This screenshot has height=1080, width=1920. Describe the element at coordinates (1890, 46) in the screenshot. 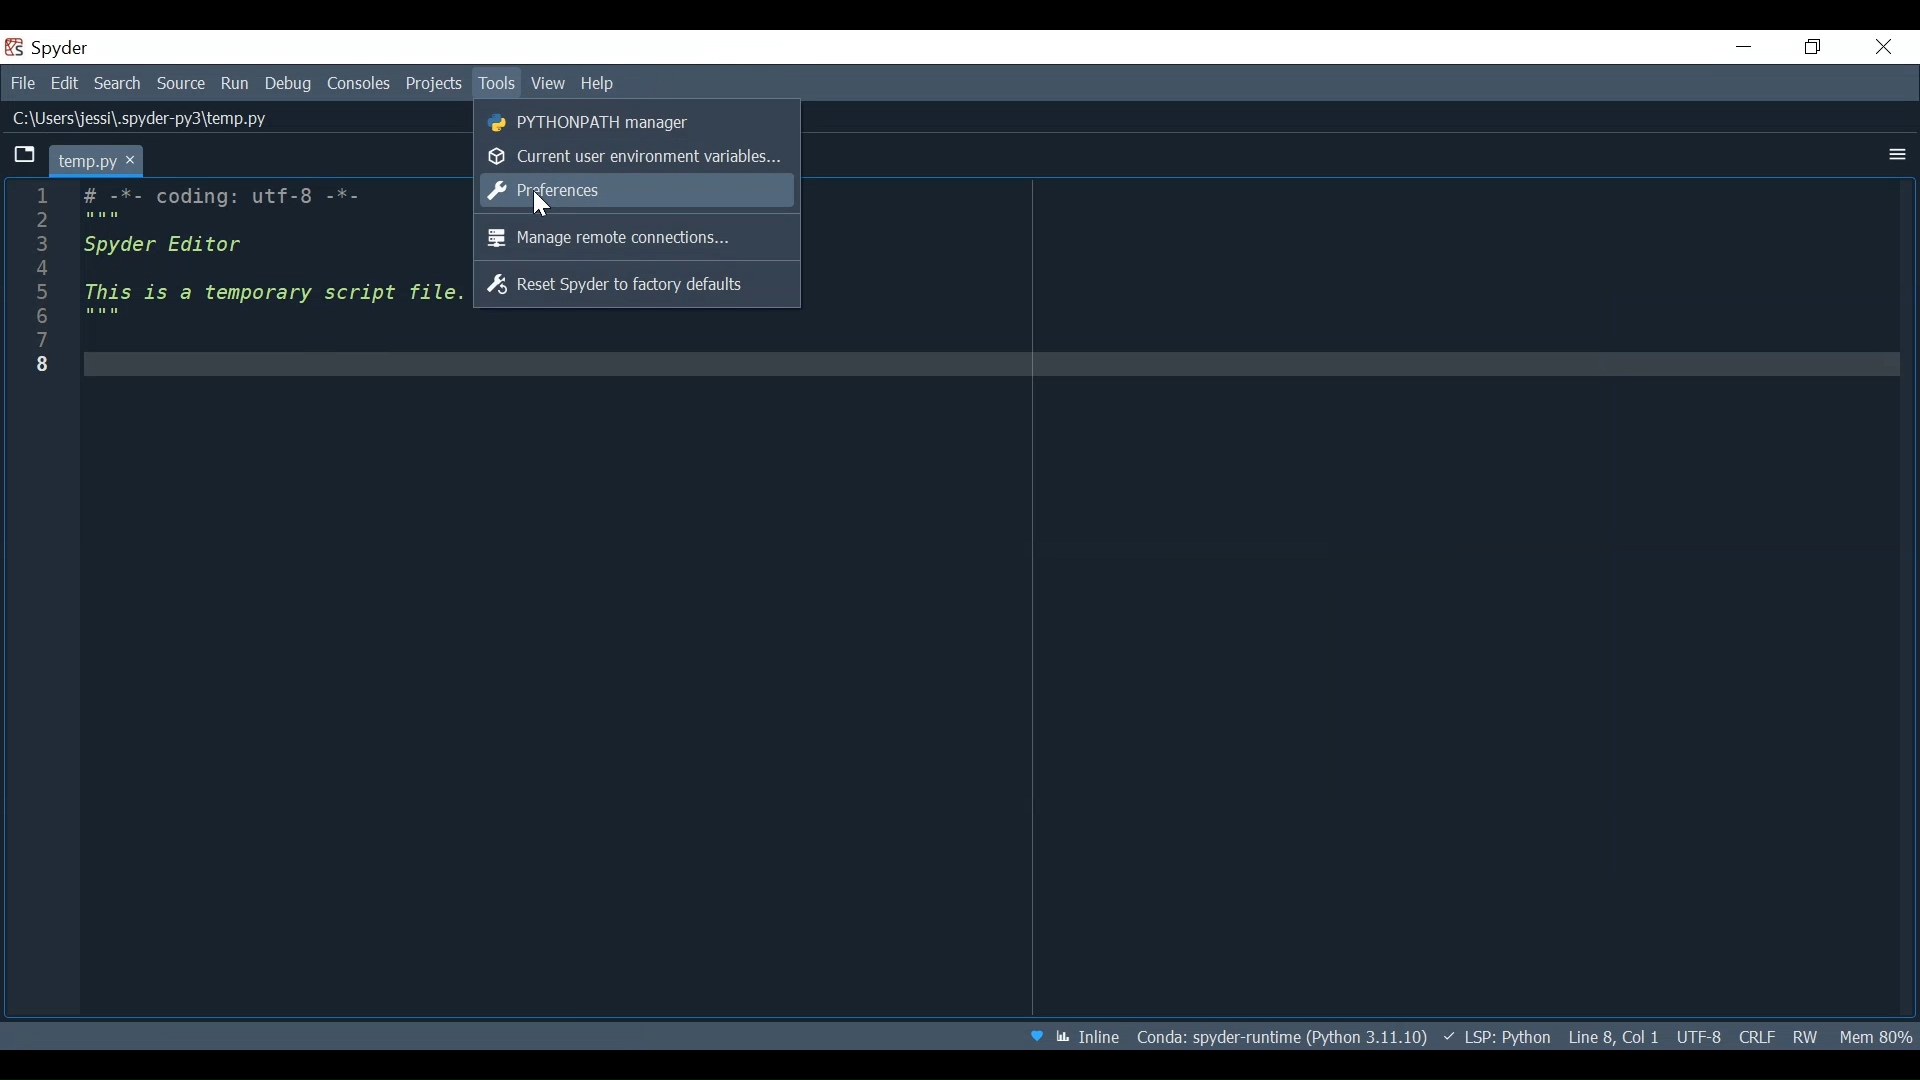

I see `Close` at that location.